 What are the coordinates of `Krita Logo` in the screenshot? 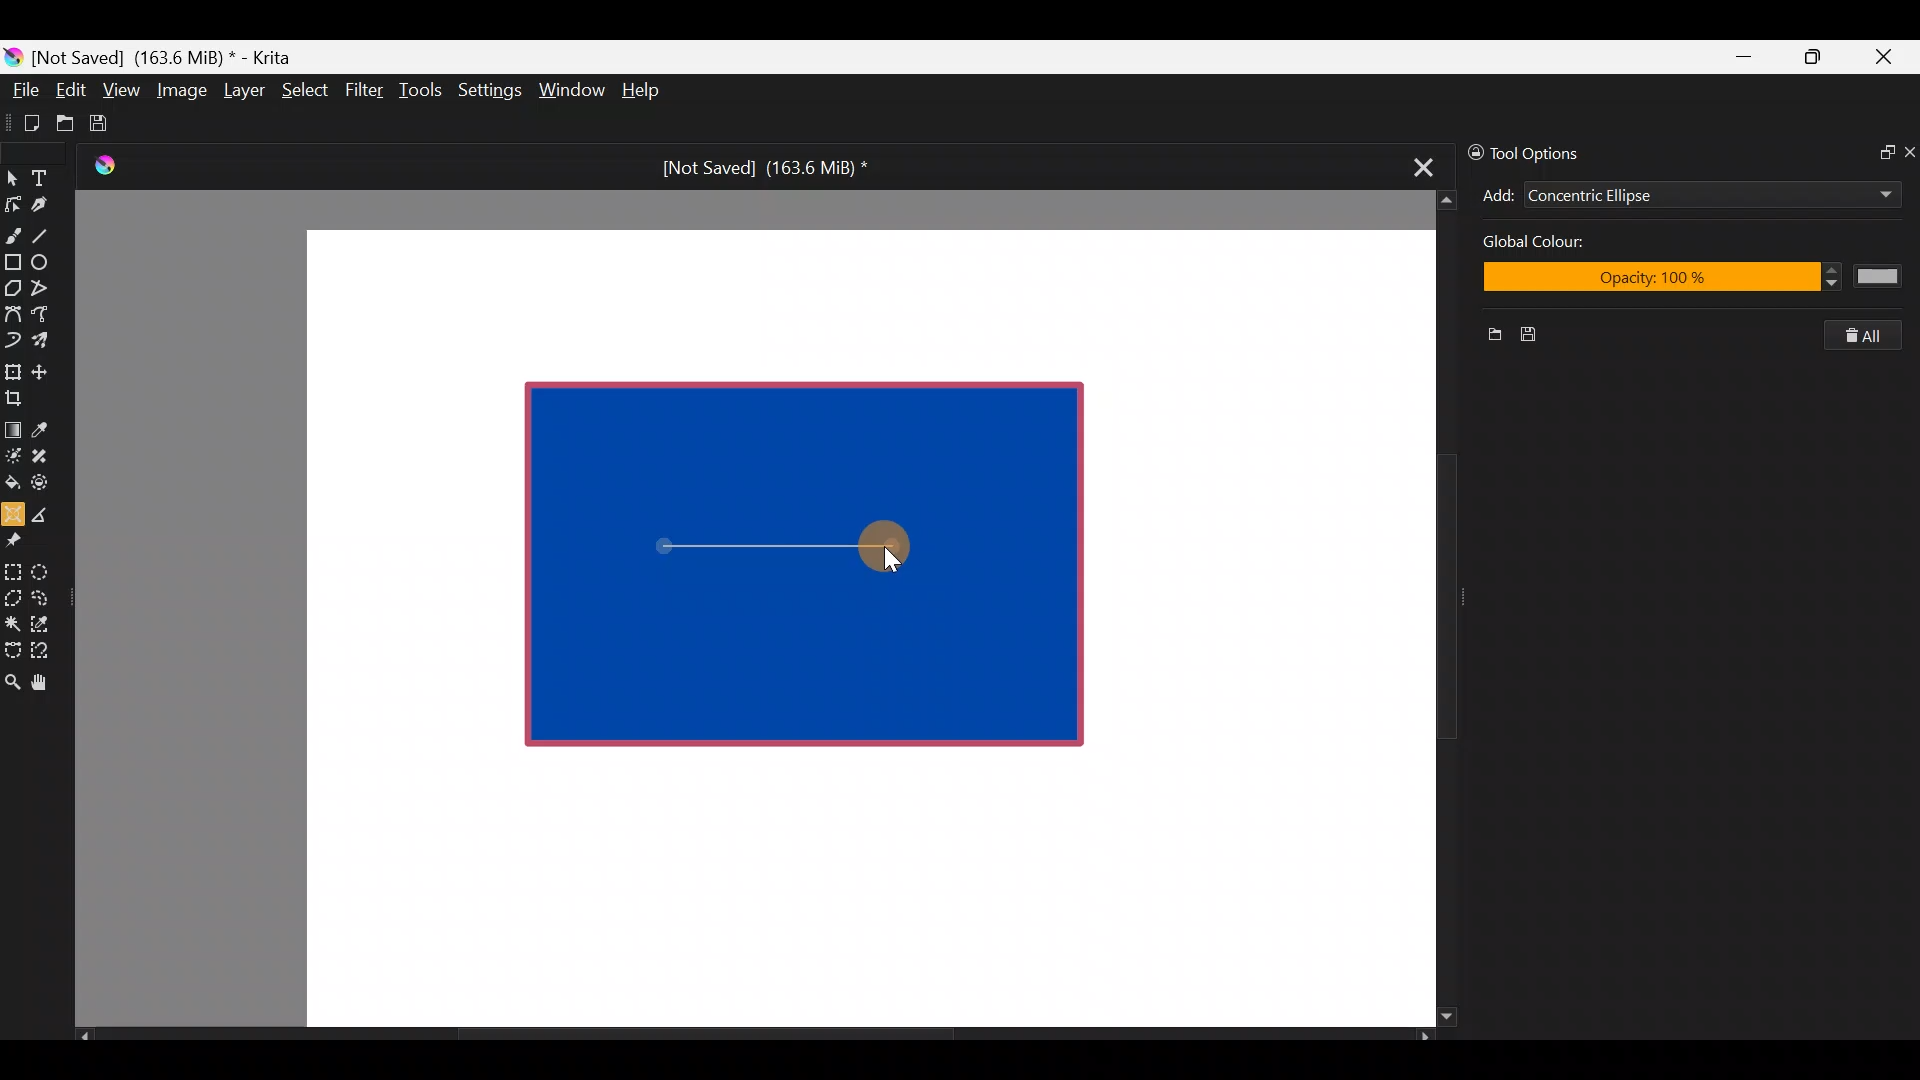 It's located at (101, 165).